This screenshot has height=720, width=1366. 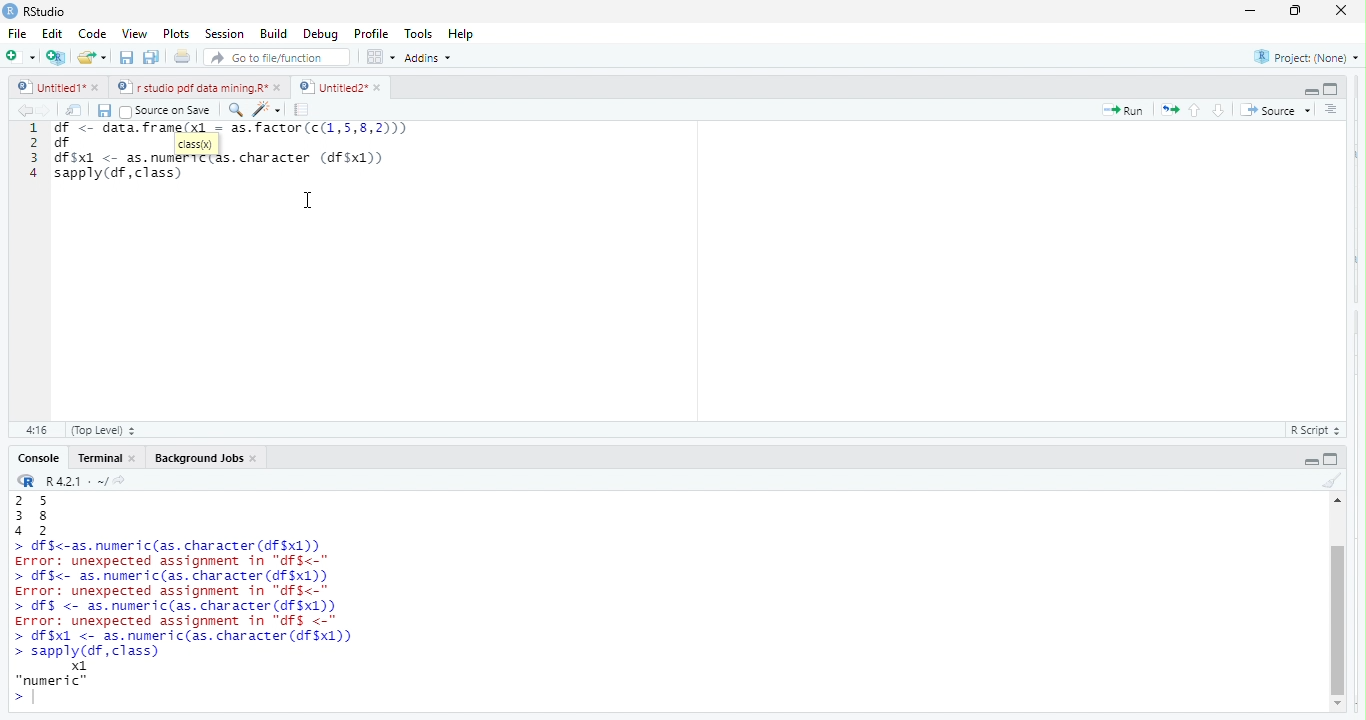 What do you see at coordinates (1278, 112) in the screenshot?
I see ` Source ` at bounding box center [1278, 112].